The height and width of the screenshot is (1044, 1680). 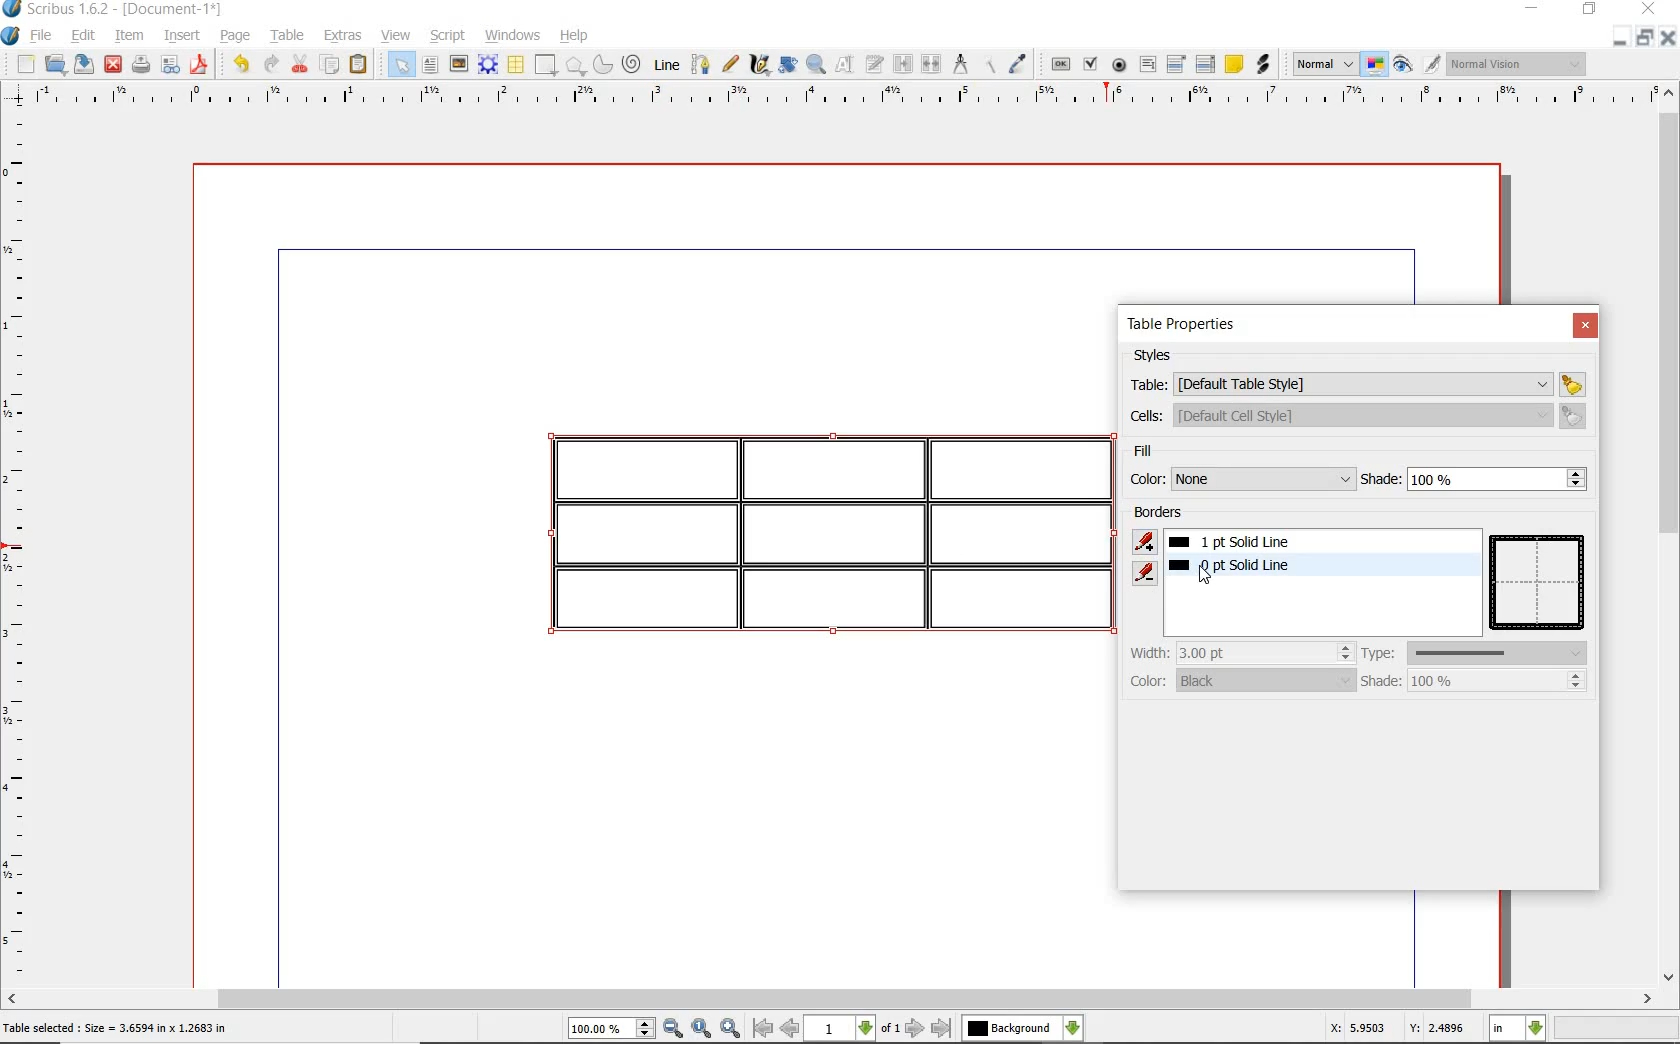 What do you see at coordinates (572, 37) in the screenshot?
I see `help` at bounding box center [572, 37].